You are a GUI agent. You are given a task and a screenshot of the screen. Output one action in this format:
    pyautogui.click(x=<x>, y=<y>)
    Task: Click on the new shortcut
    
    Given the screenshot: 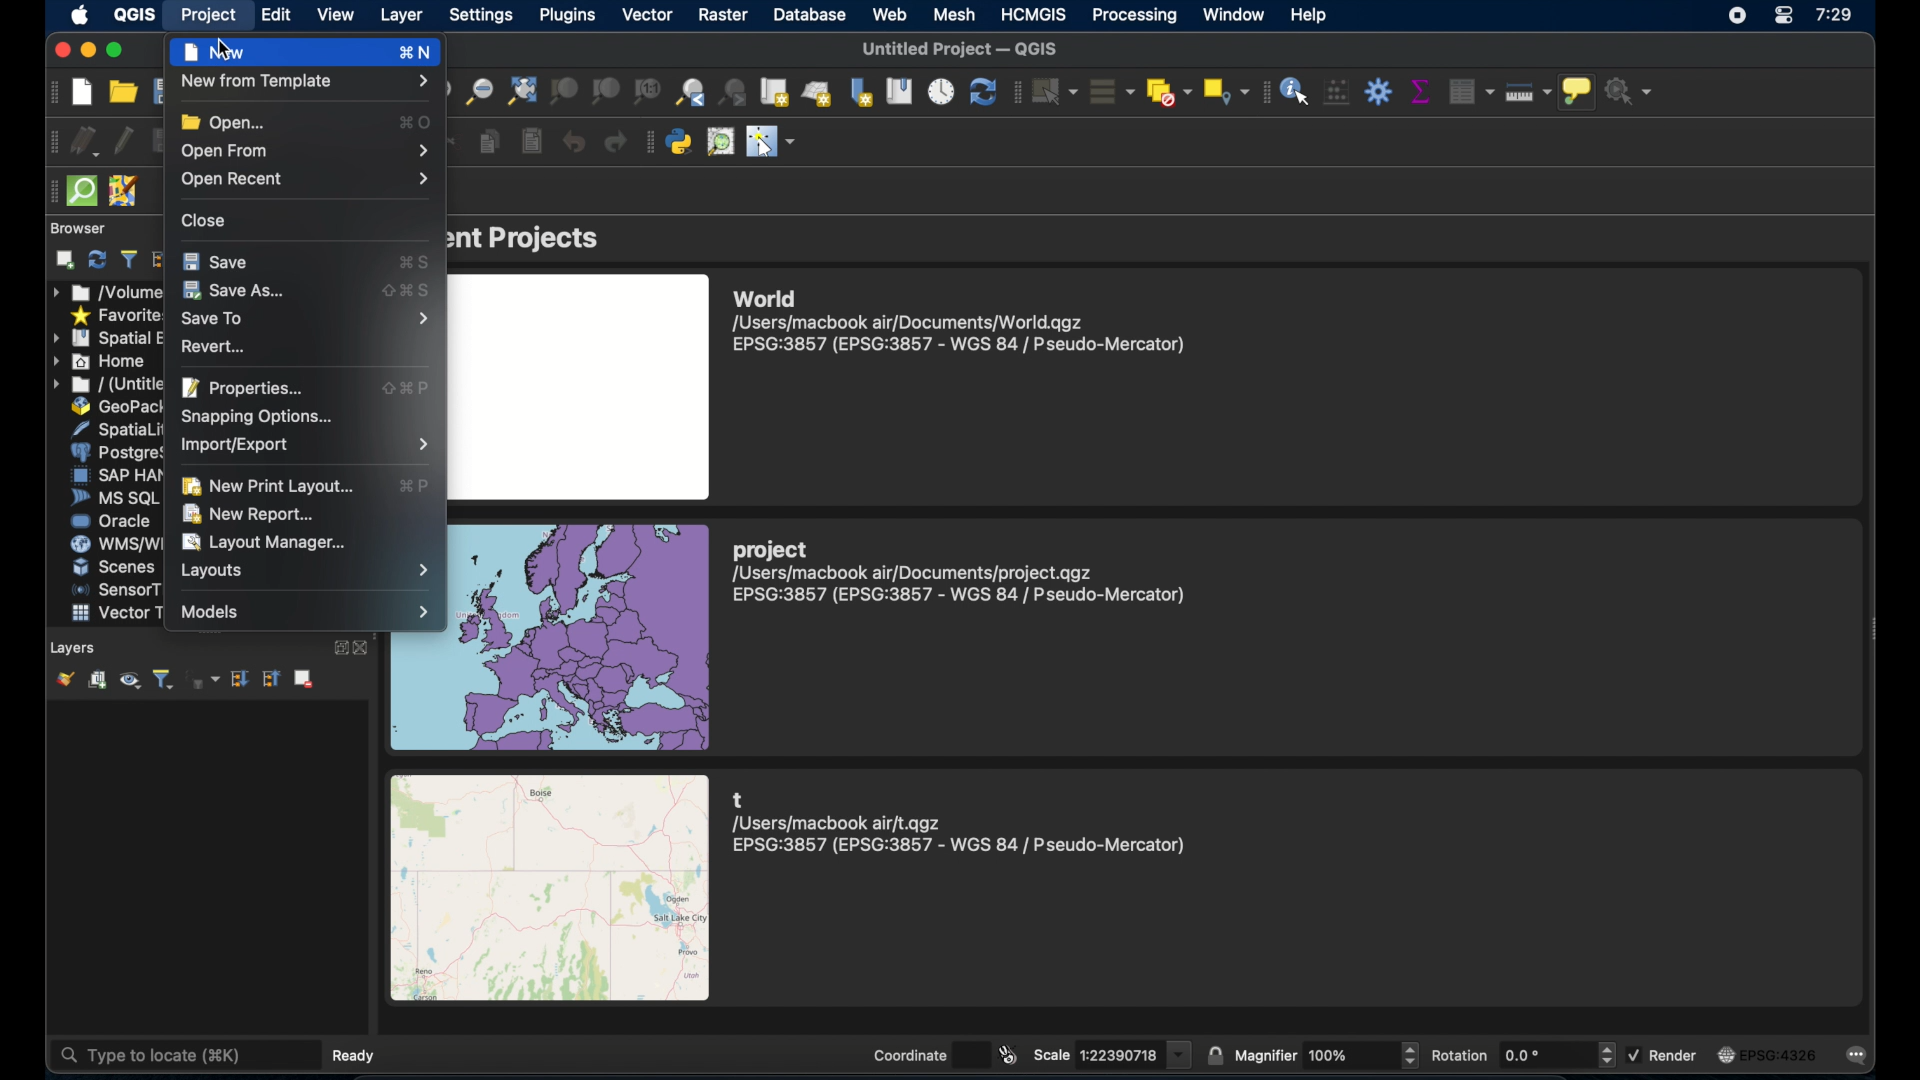 What is the action you would take?
    pyautogui.click(x=415, y=54)
    